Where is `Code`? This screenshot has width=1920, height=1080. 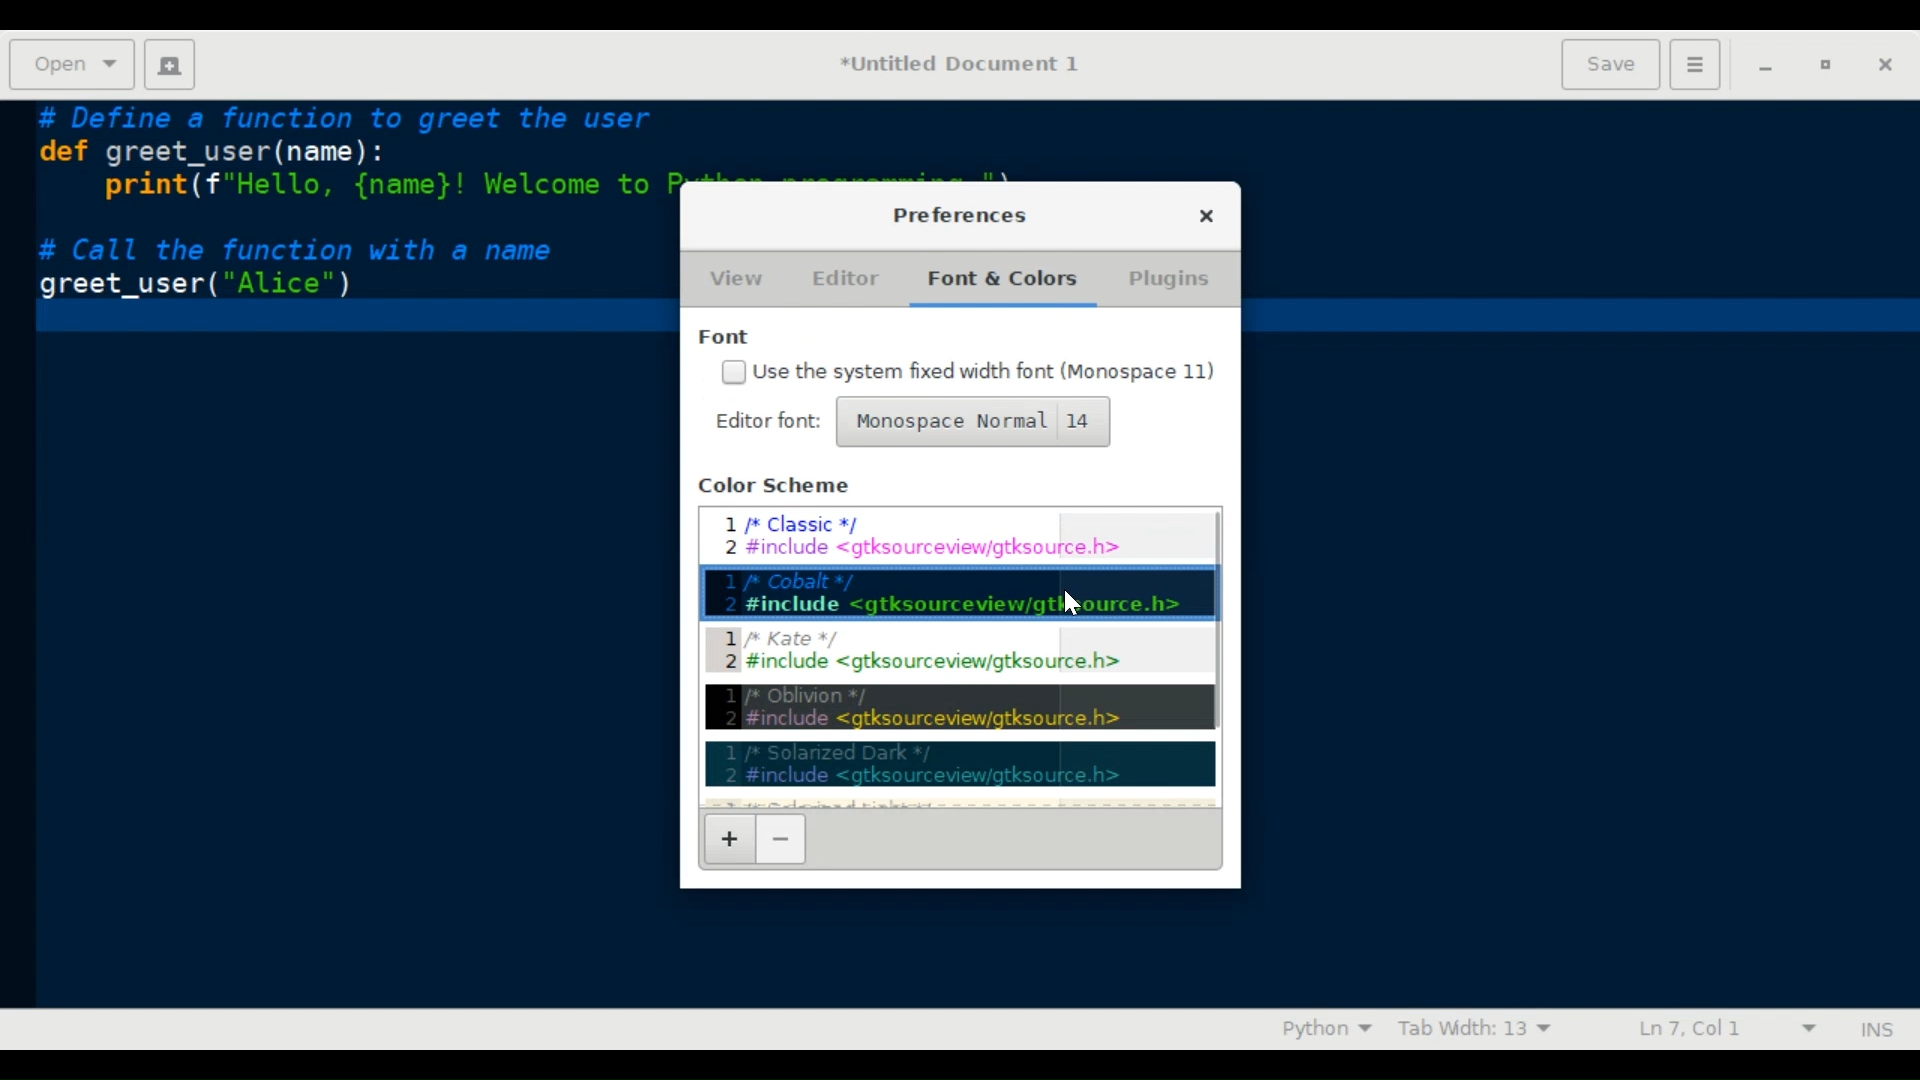 Code is located at coordinates (338, 224).